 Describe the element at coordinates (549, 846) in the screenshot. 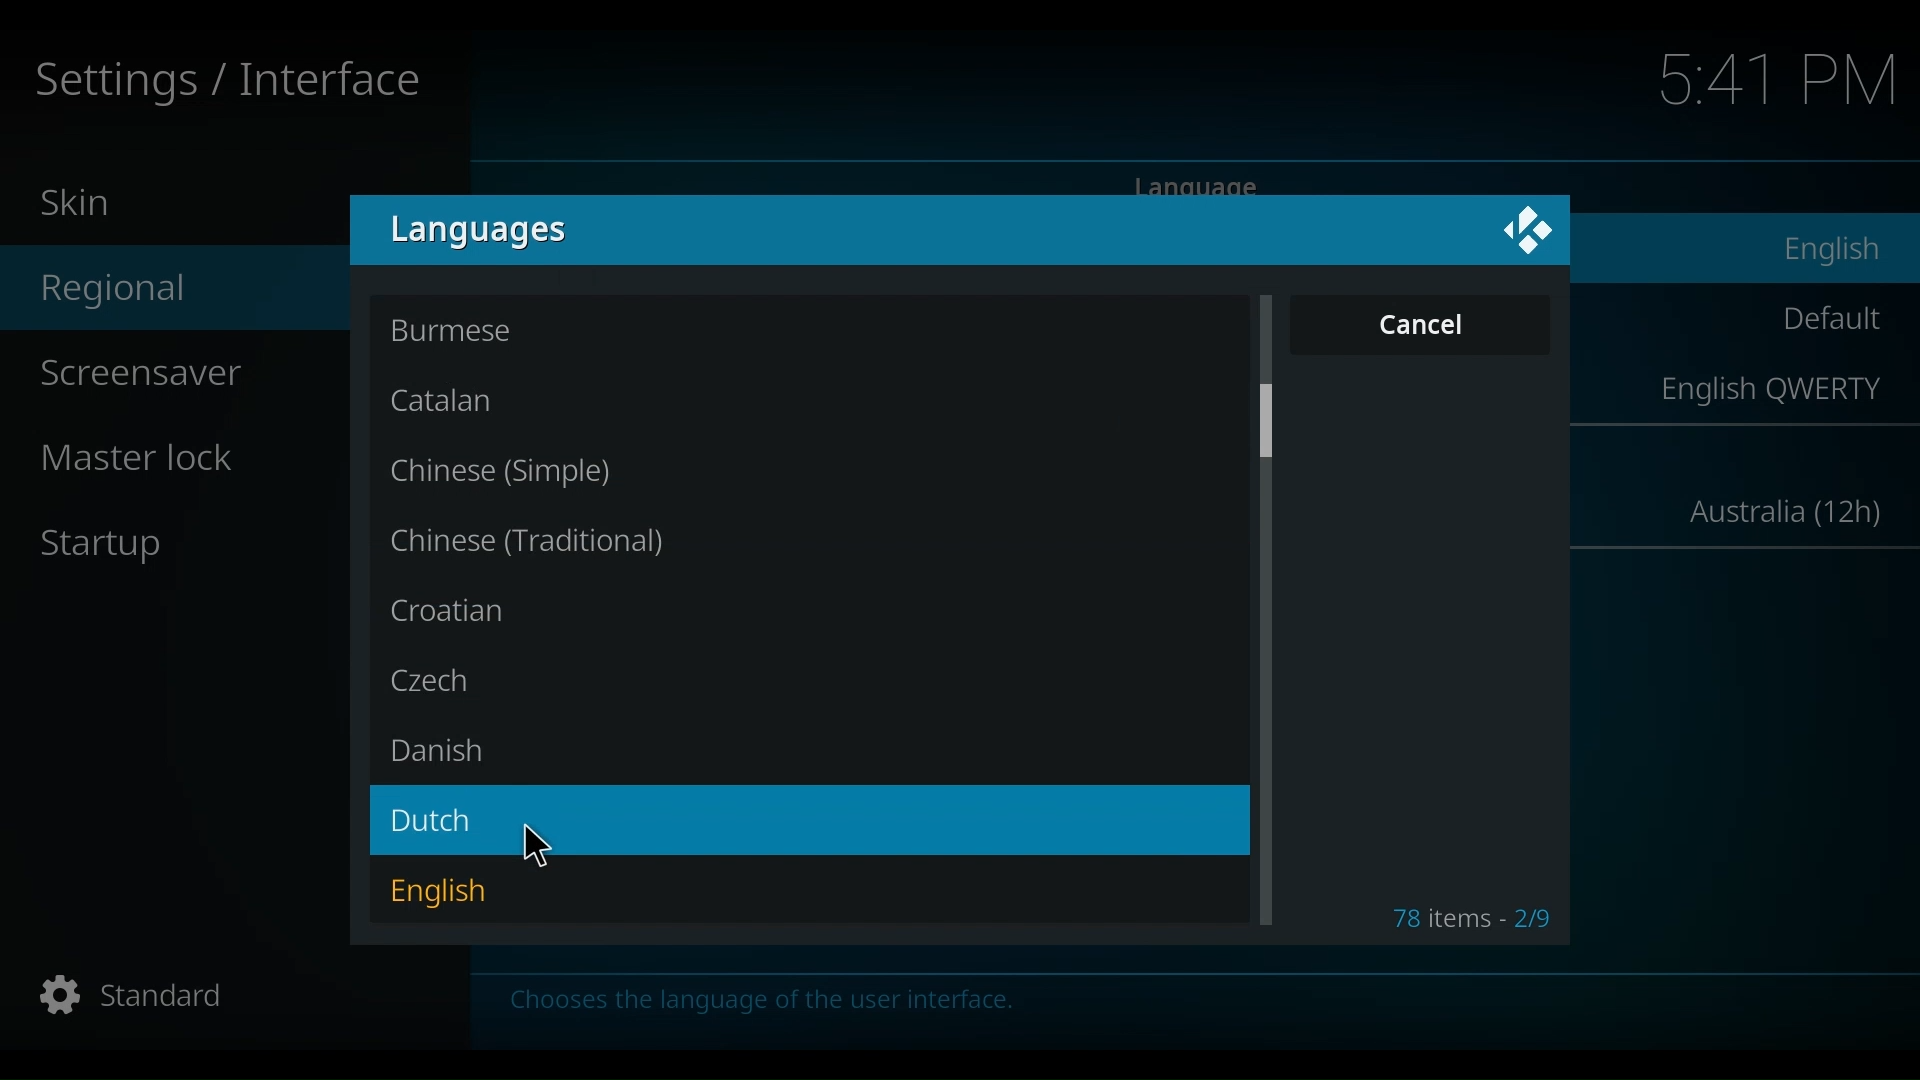

I see `Cursor` at that location.